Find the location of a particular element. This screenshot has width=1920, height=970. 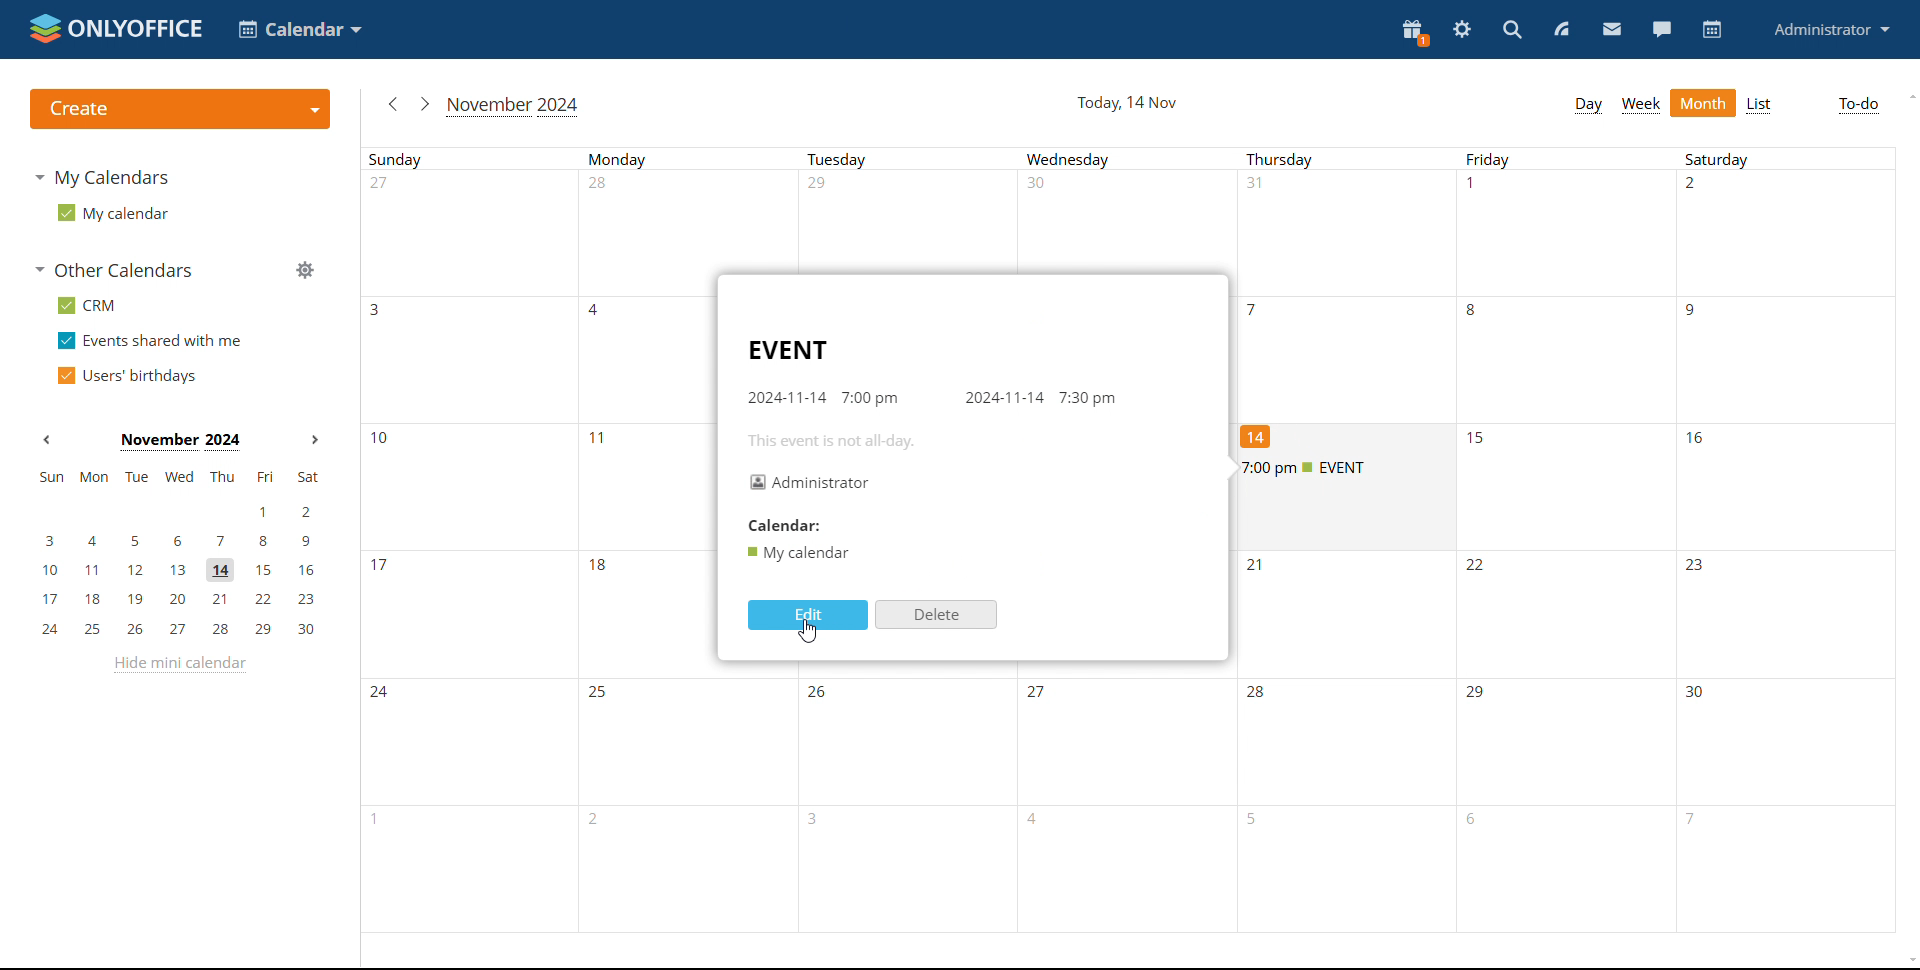

previous month is located at coordinates (390, 103).